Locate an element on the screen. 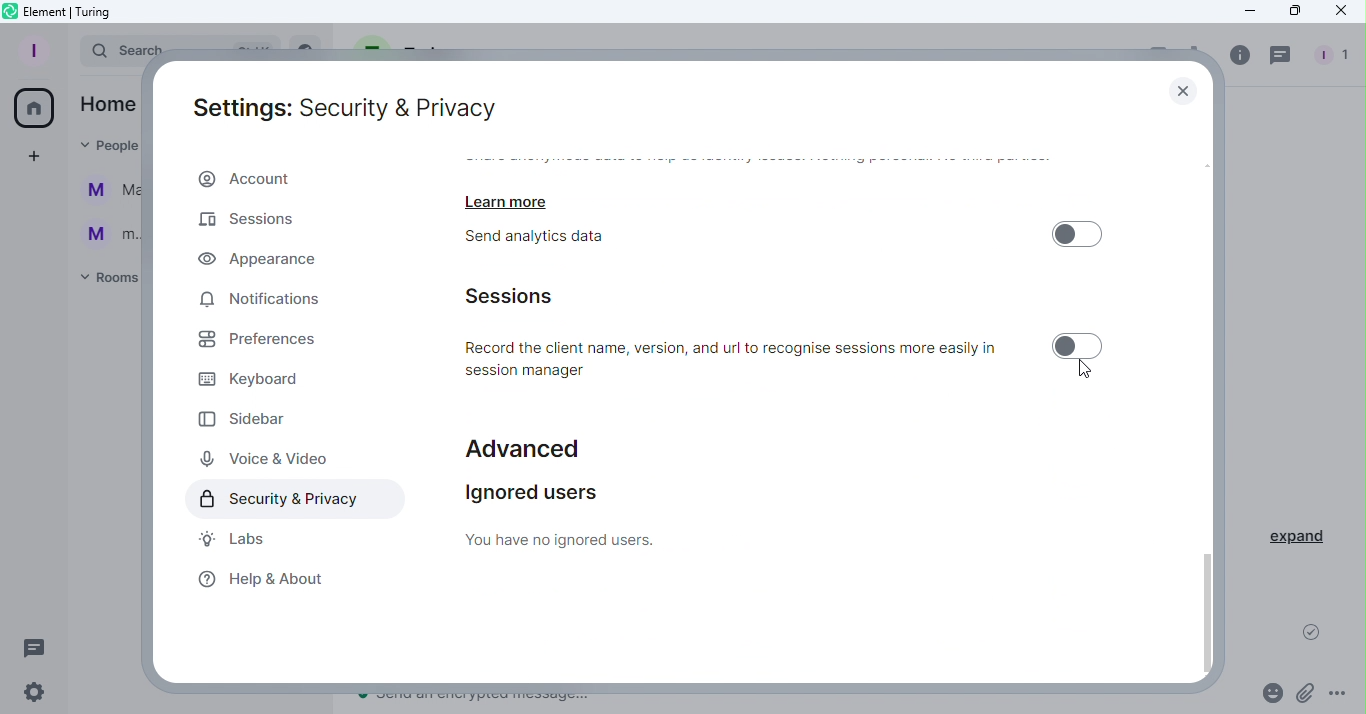 This screenshot has width=1366, height=714. More options is located at coordinates (1340, 696).